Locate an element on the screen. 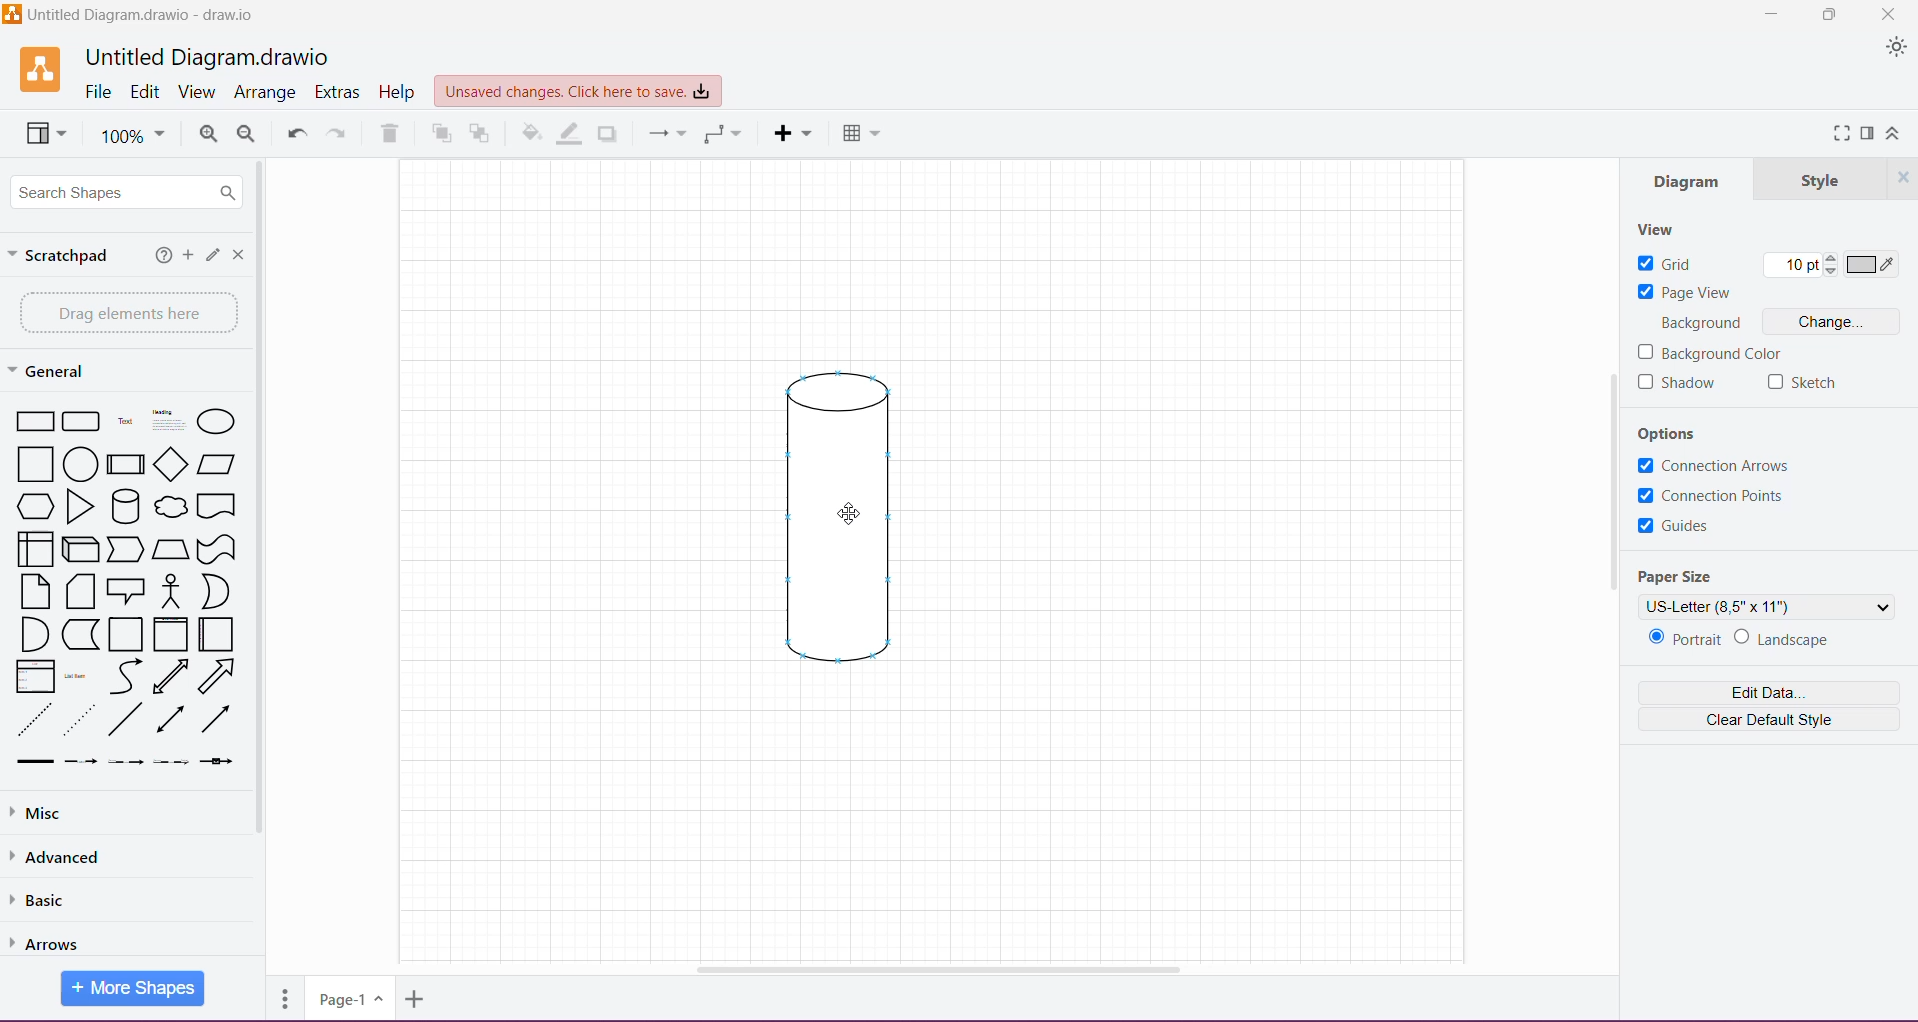 The width and height of the screenshot is (1918, 1022). More Shapes is located at coordinates (134, 989).